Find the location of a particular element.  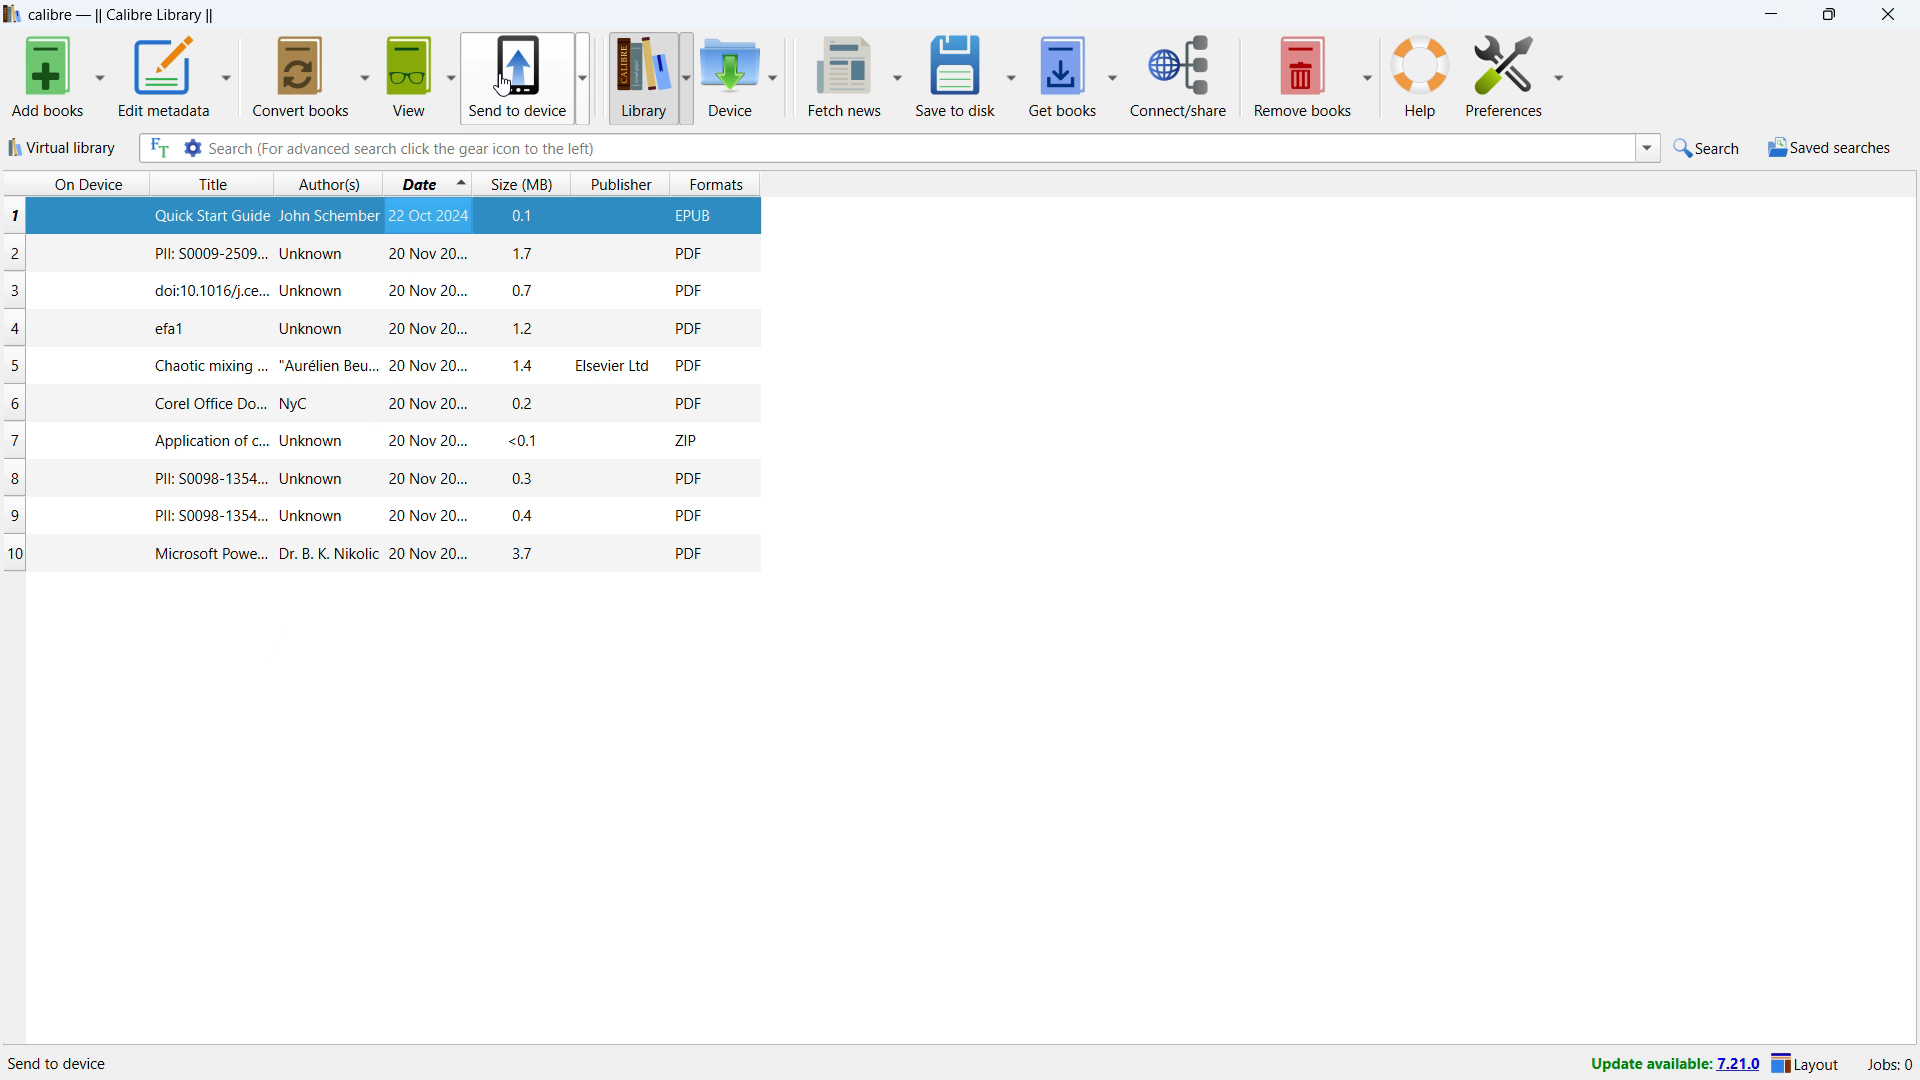

connect/share is located at coordinates (1178, 76).